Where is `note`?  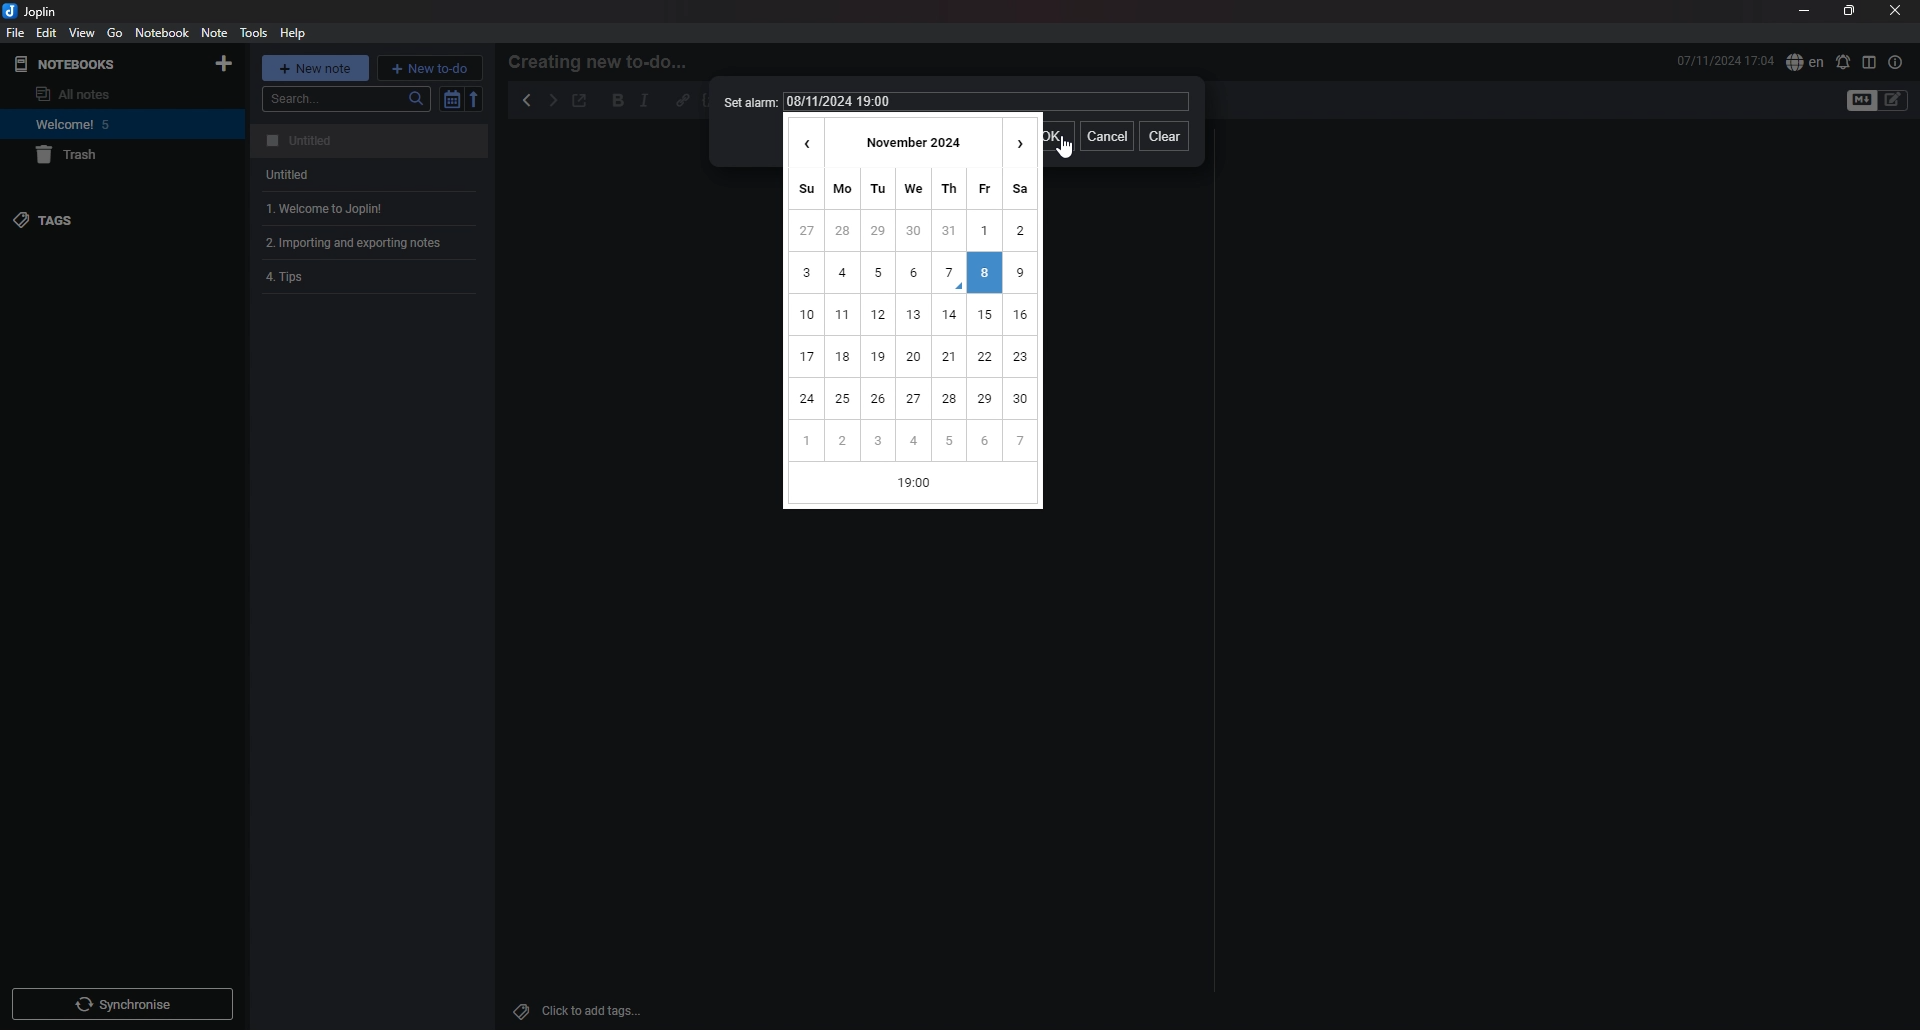 note is located at coordinates (373, 141).